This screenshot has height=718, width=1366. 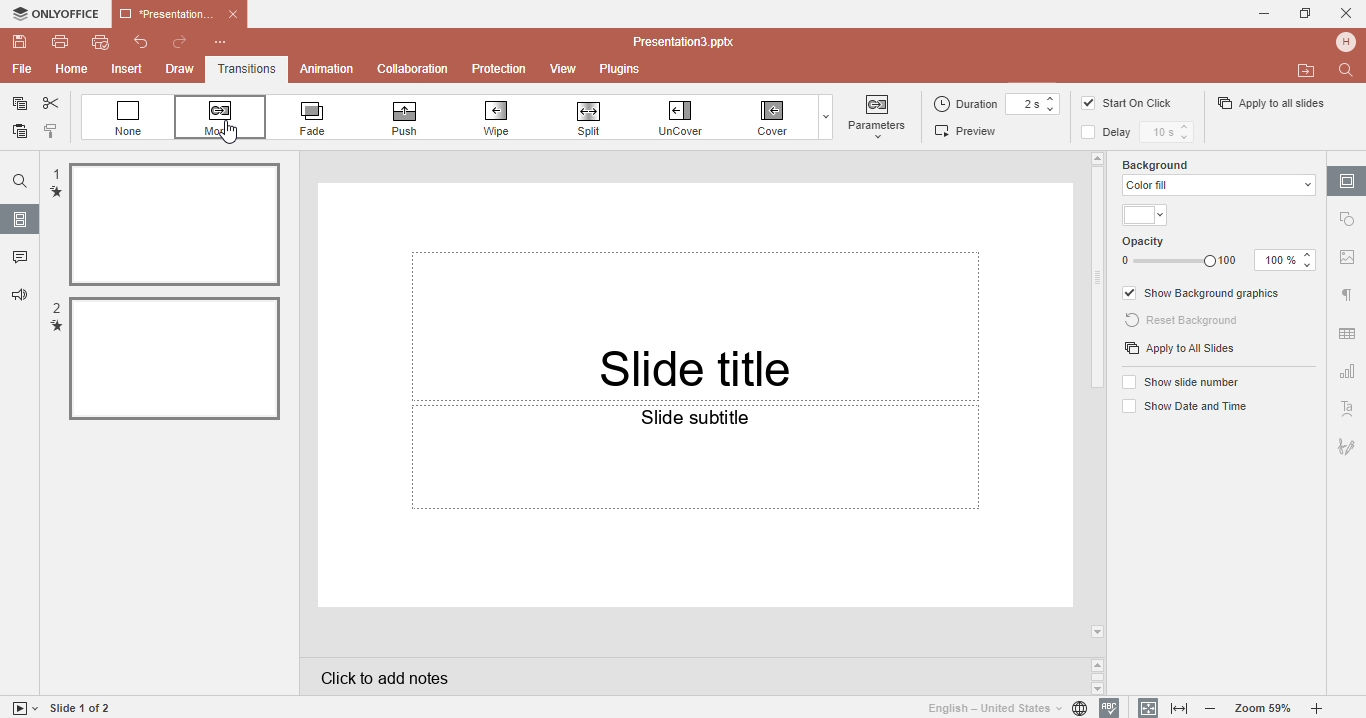 I want to click on Table setting, so click(x=1348, y=330).